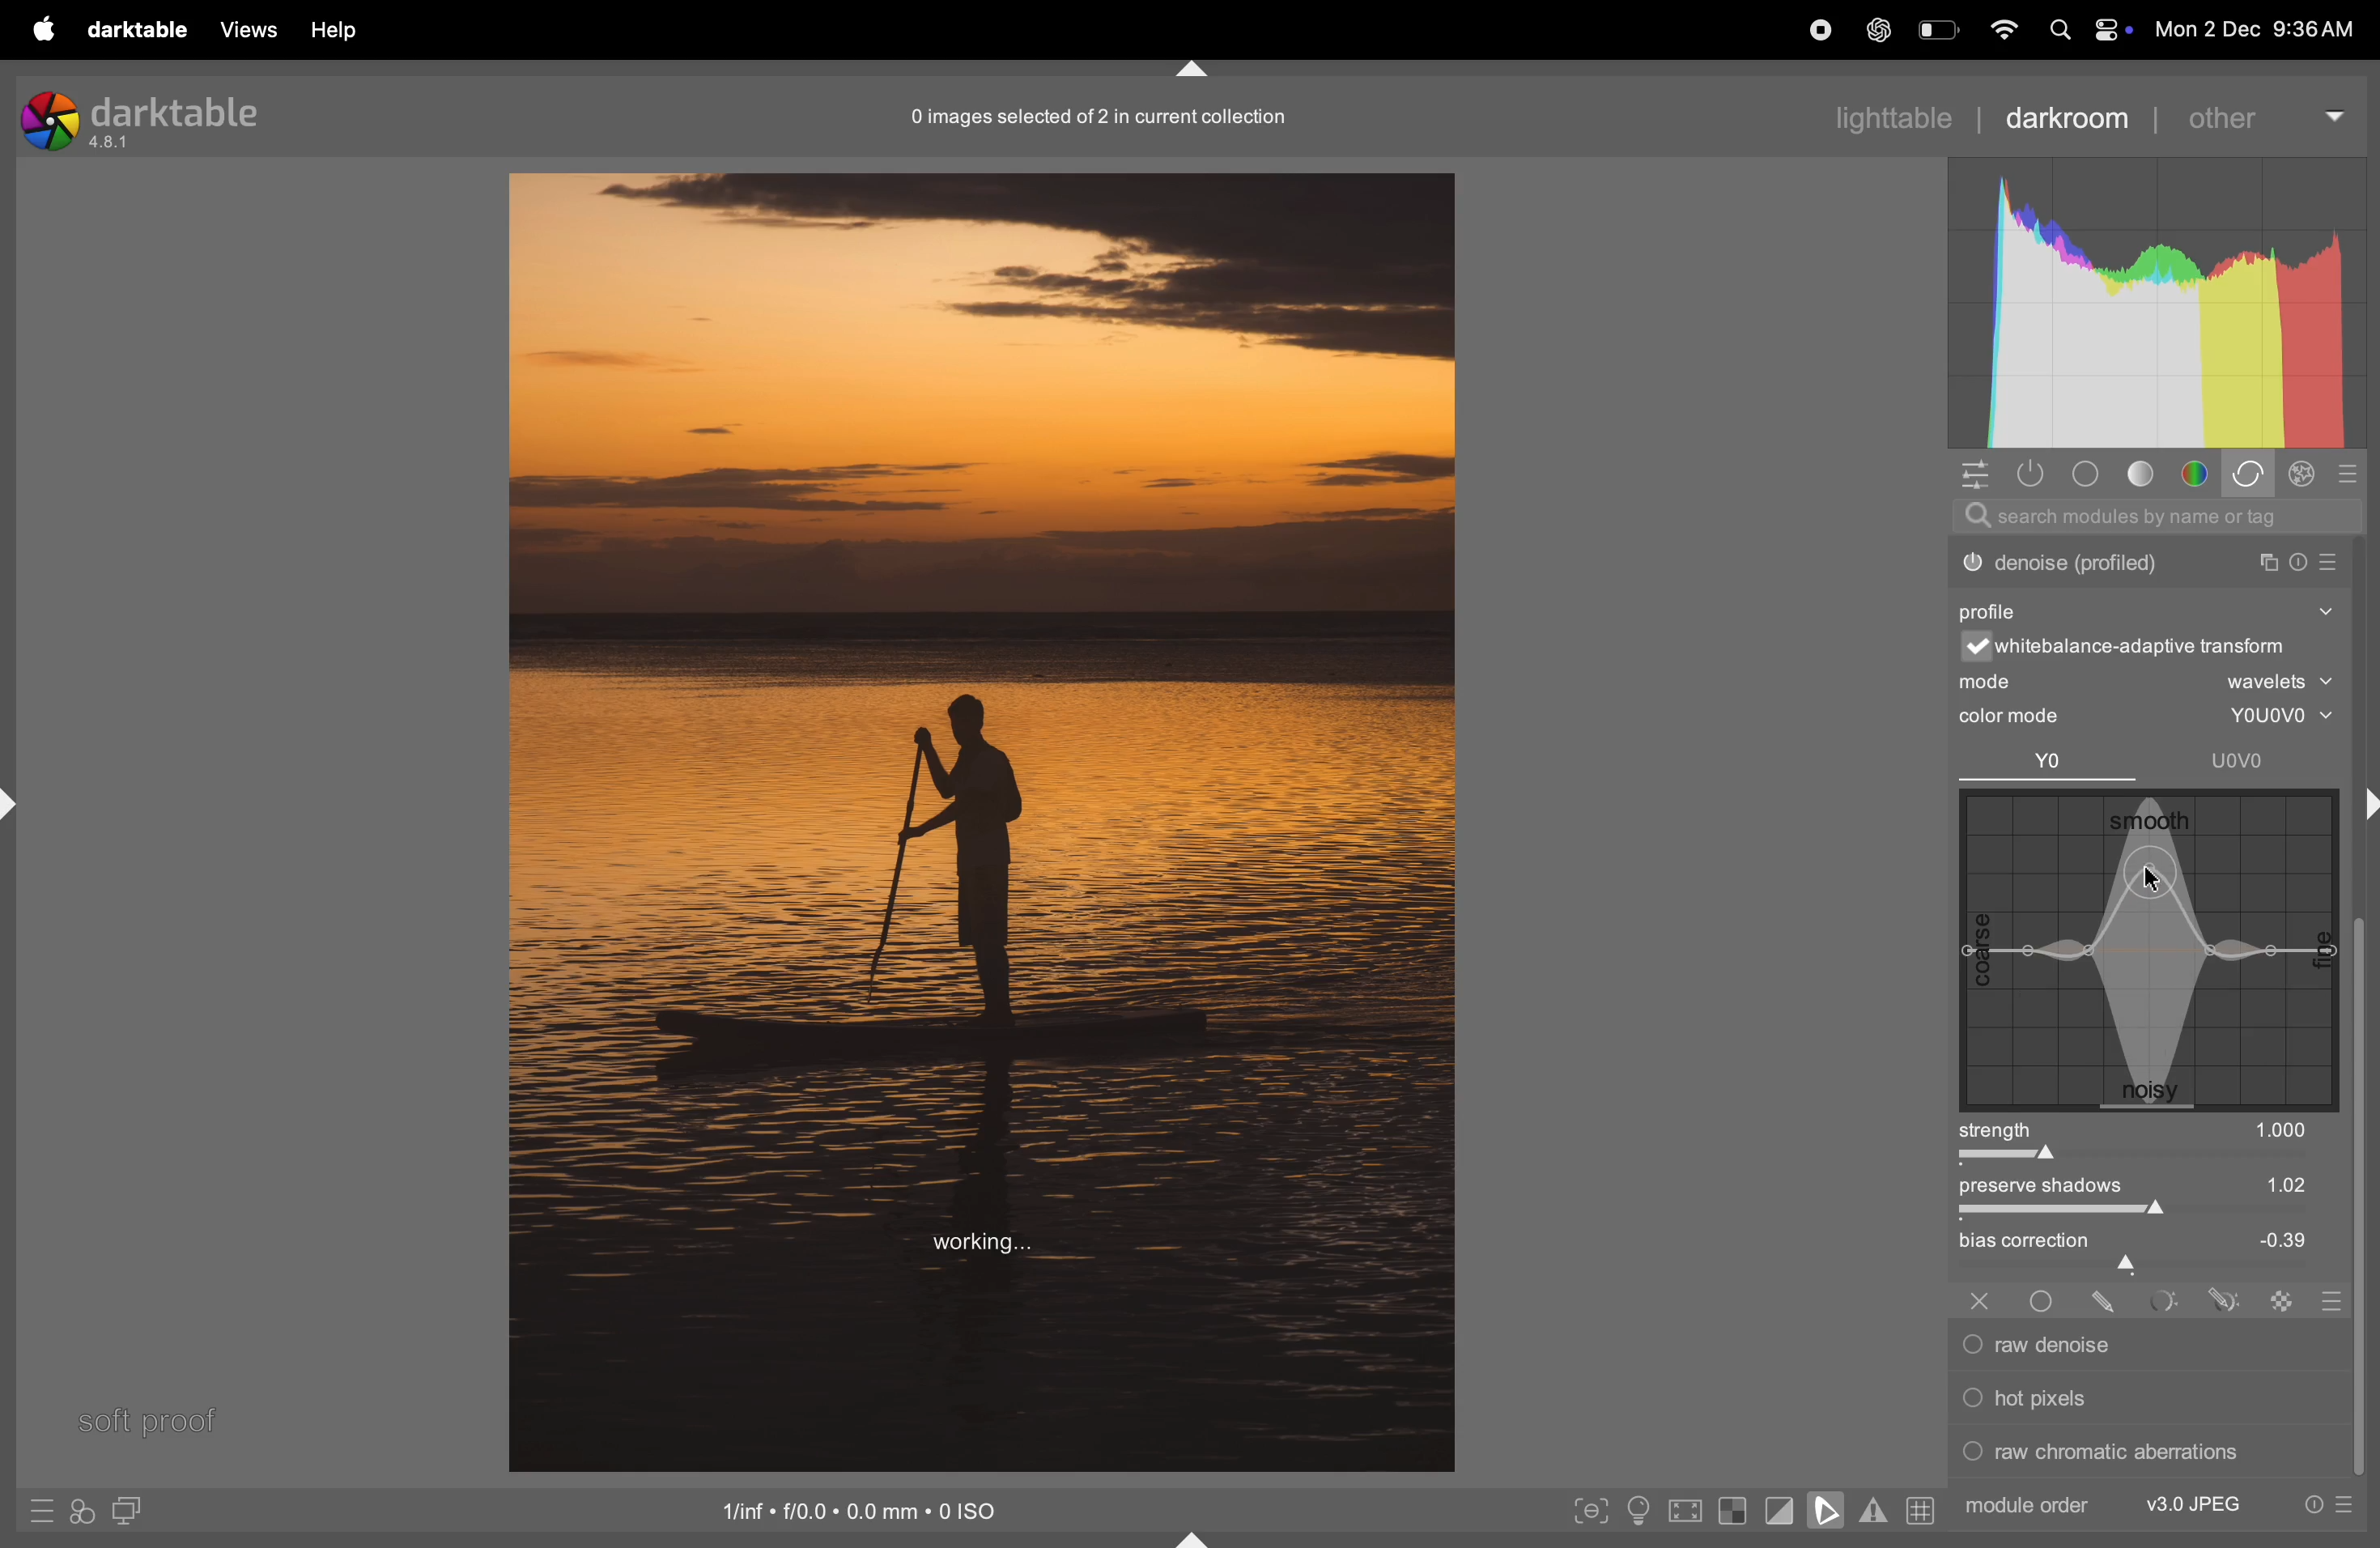  What do you see at coordinates (1635, 1510) in the screenshot?
I see `toggle iso` at bounding box center [1635, 1510].